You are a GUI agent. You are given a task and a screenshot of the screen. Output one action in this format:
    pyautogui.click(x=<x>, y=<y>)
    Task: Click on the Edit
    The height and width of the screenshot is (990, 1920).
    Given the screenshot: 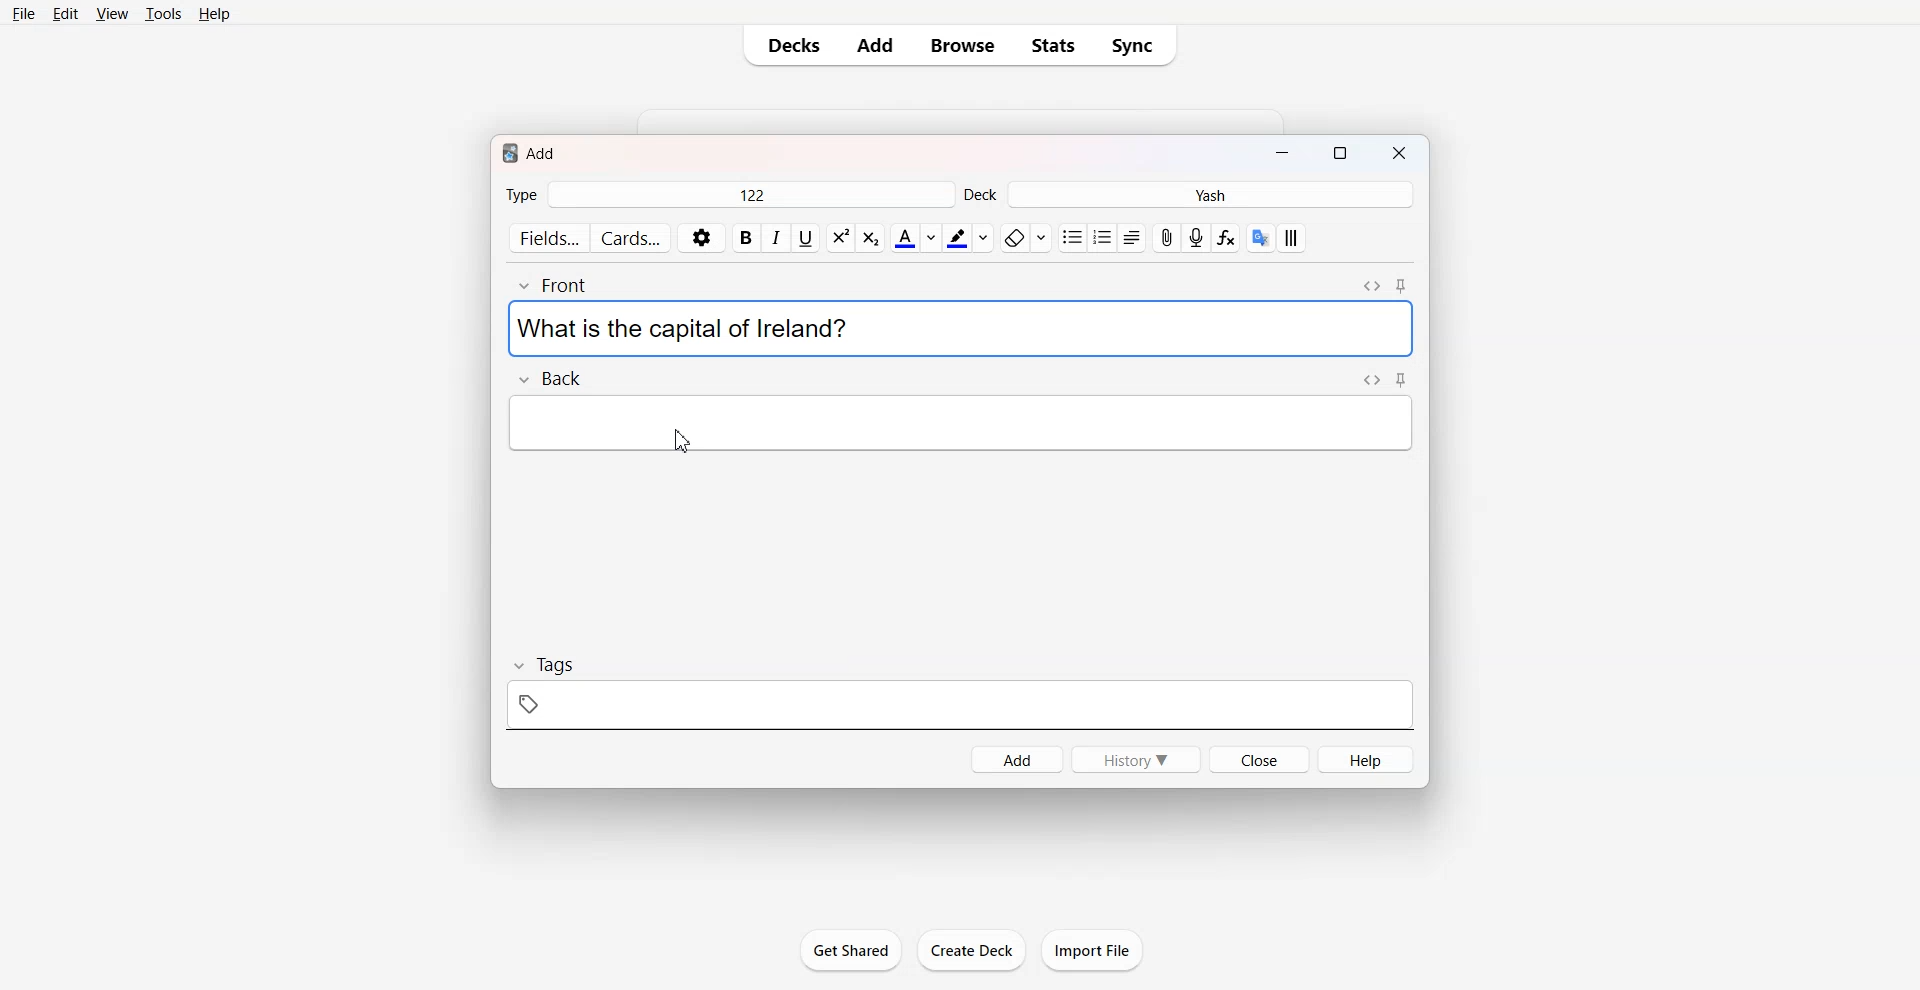 What is the action you would take?
    pyautogui.click(x=65, y=15)
    